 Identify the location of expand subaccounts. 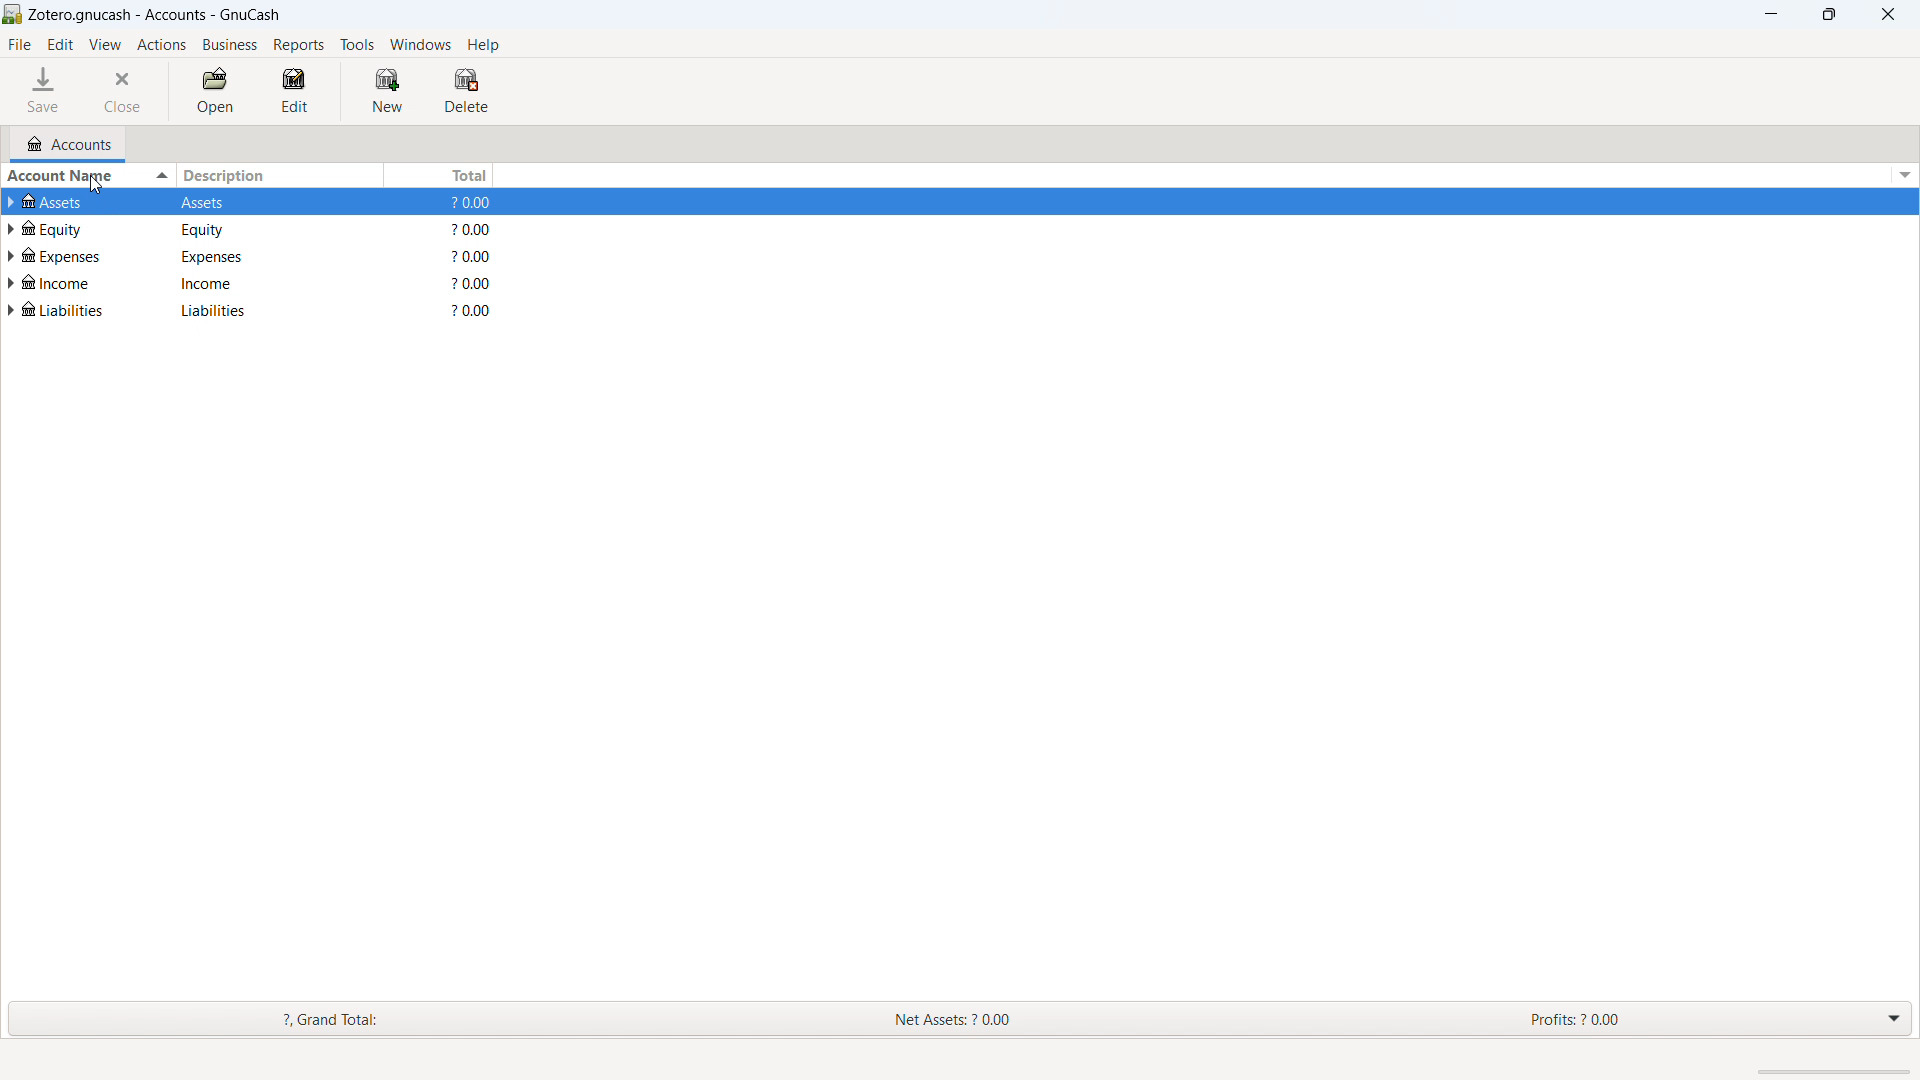
(12, 201).